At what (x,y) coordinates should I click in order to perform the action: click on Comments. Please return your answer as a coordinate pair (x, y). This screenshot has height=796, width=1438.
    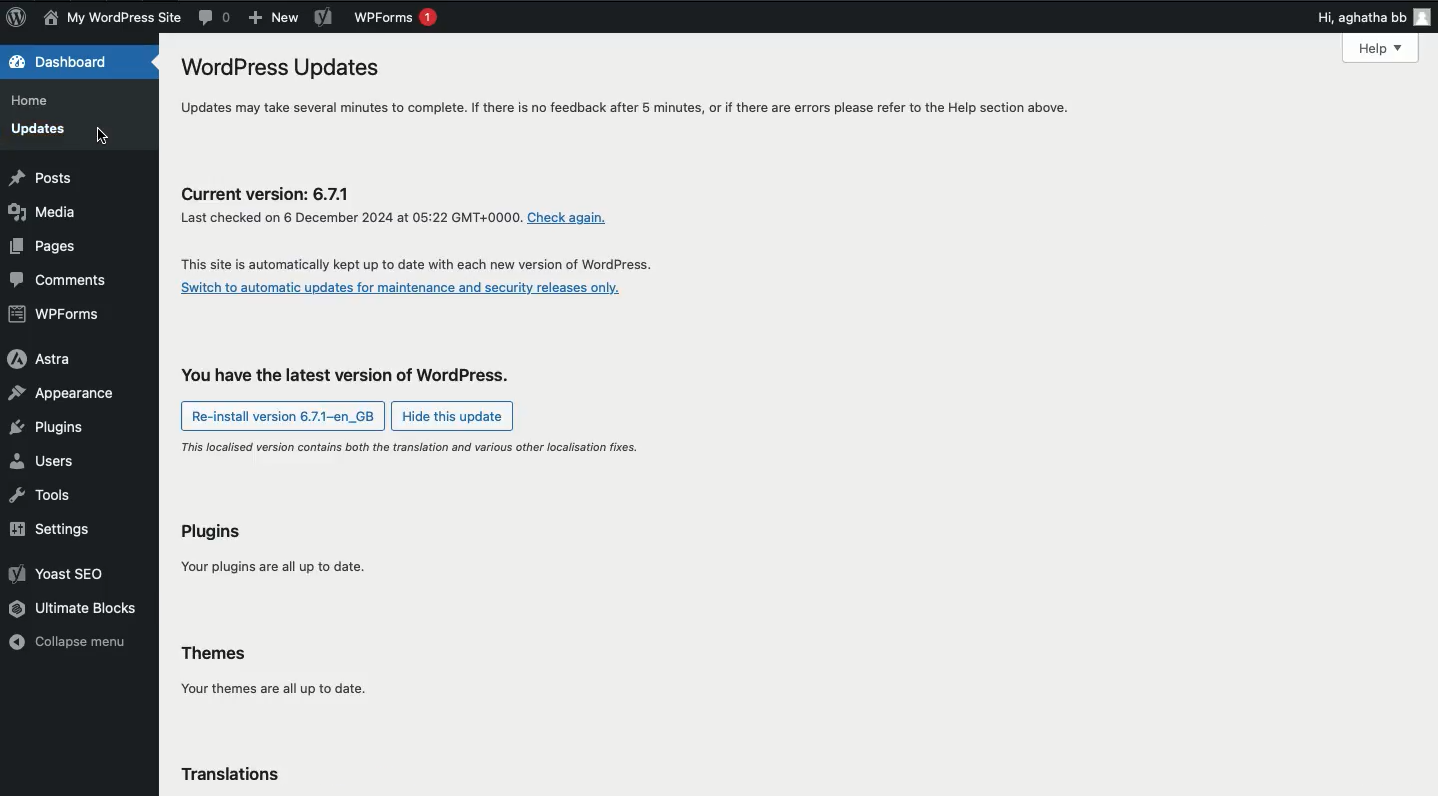
    Looking at the image, I should click on (59, 282).